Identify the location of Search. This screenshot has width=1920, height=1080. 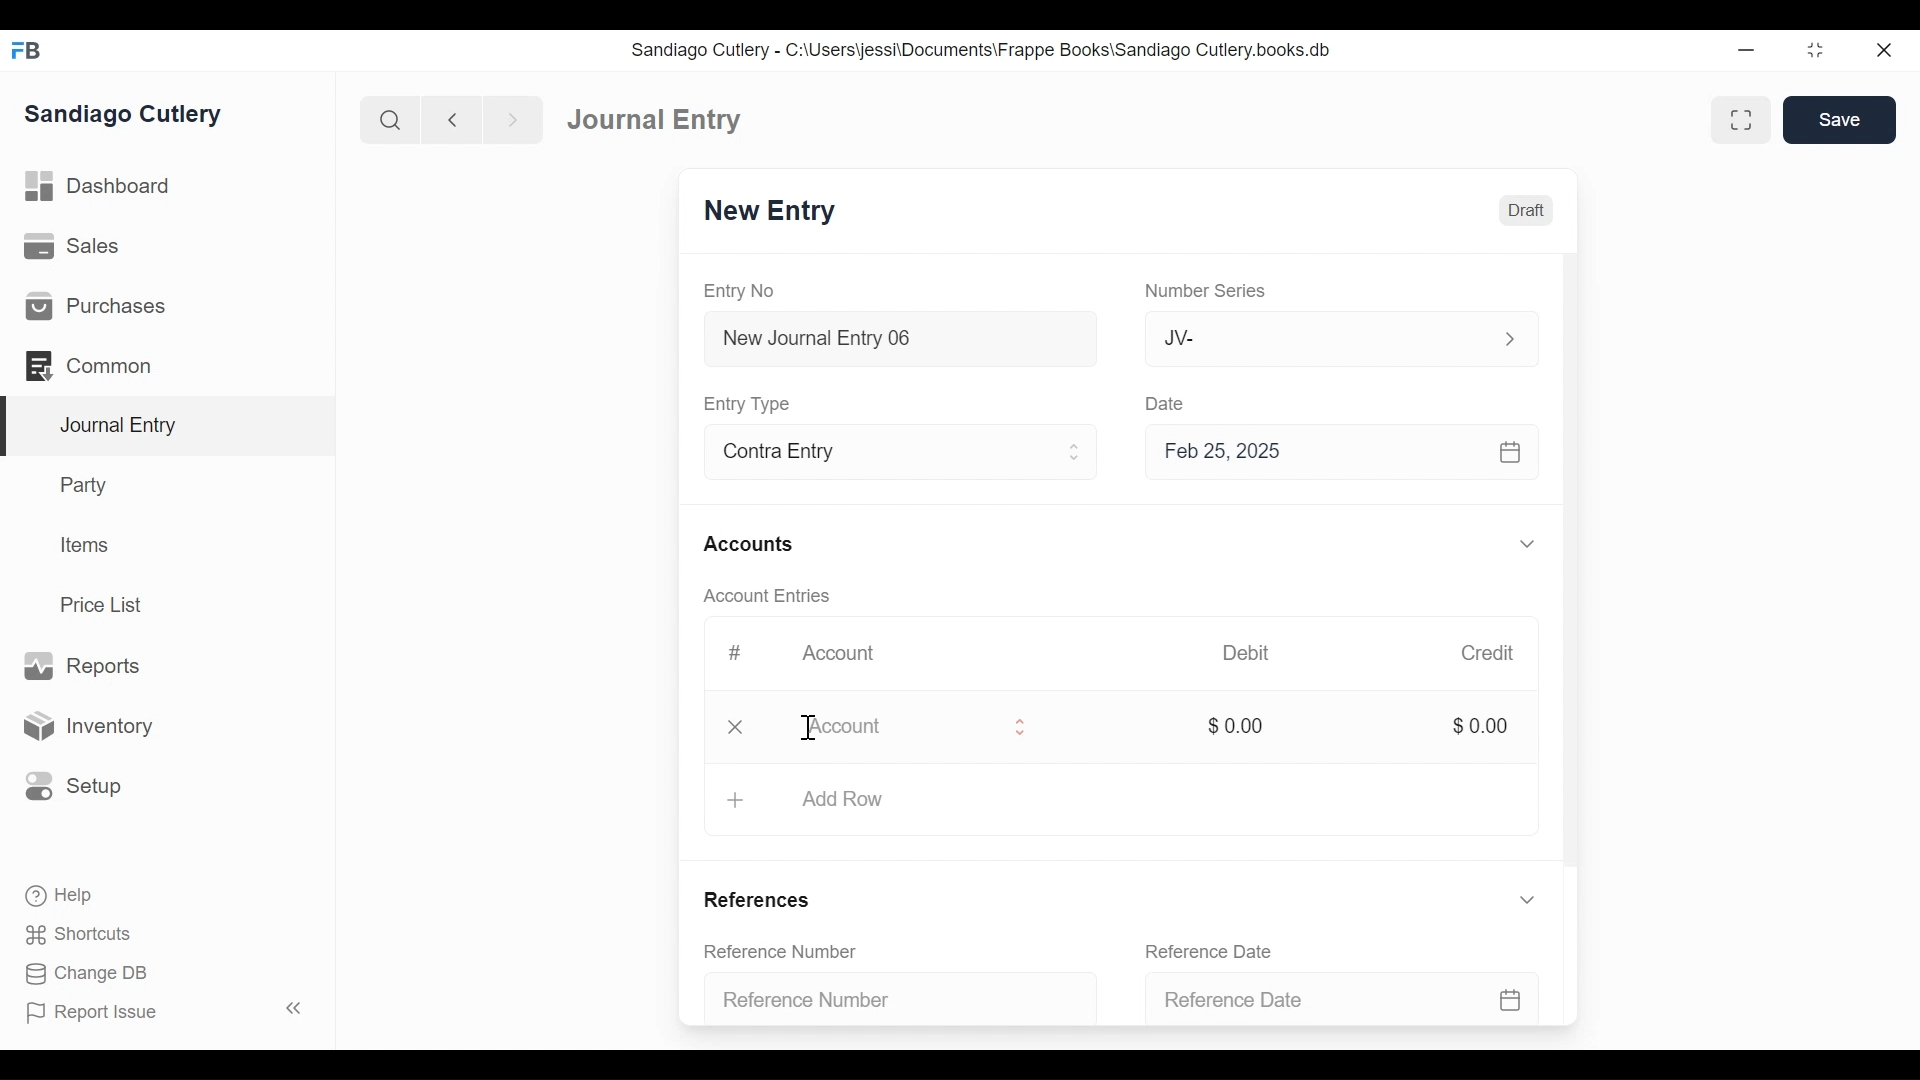
(391, 120).